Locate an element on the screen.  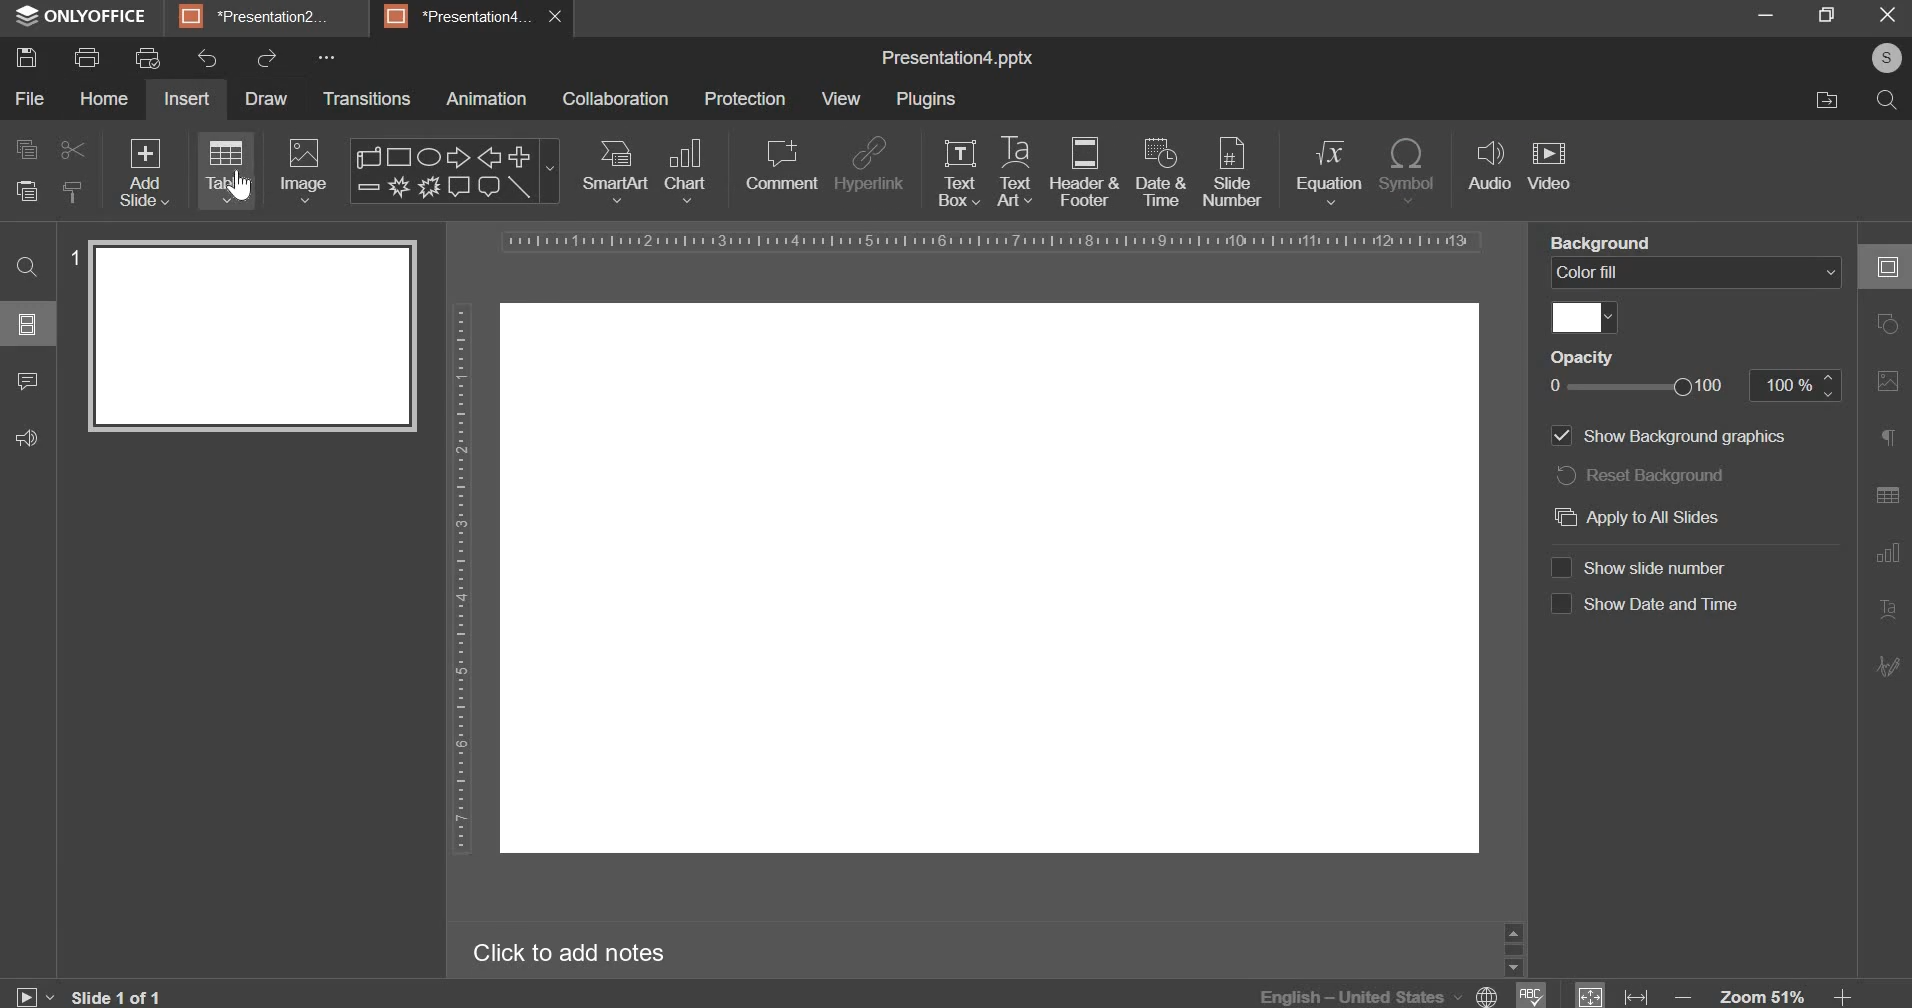
spell checking is located at coordinates (1534, 994).